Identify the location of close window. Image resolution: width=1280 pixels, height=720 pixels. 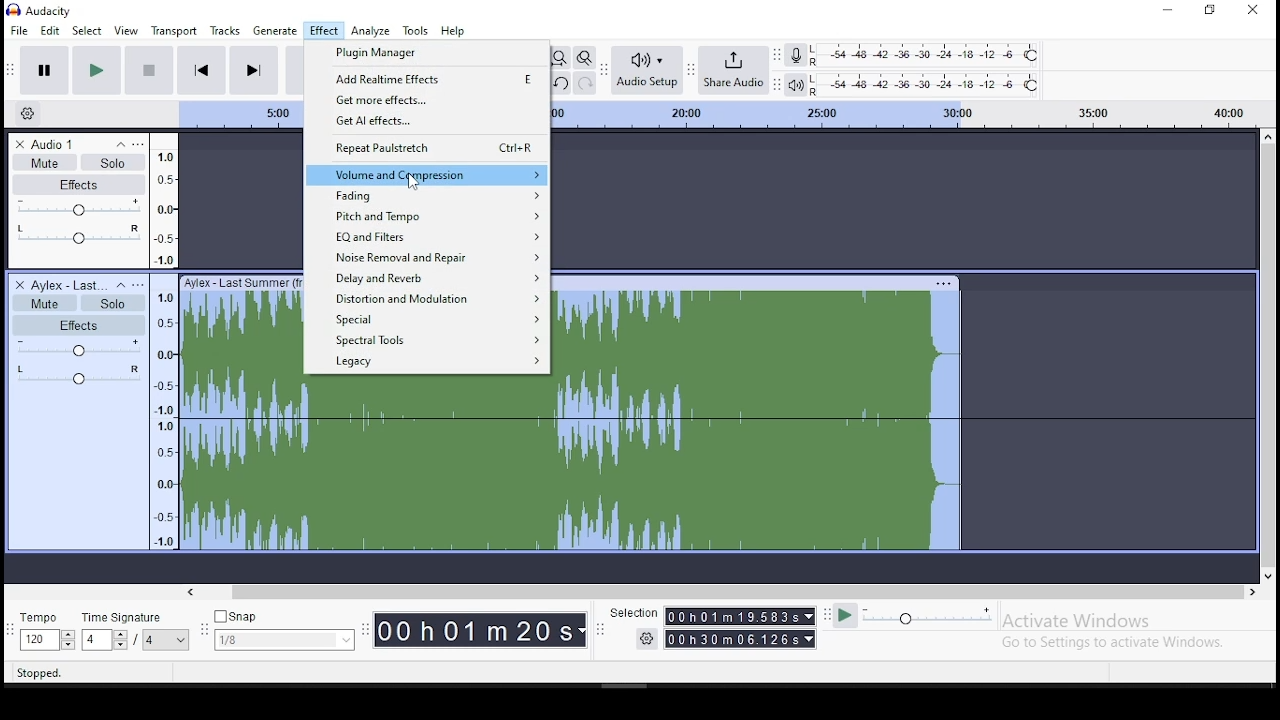
(1254, 12).